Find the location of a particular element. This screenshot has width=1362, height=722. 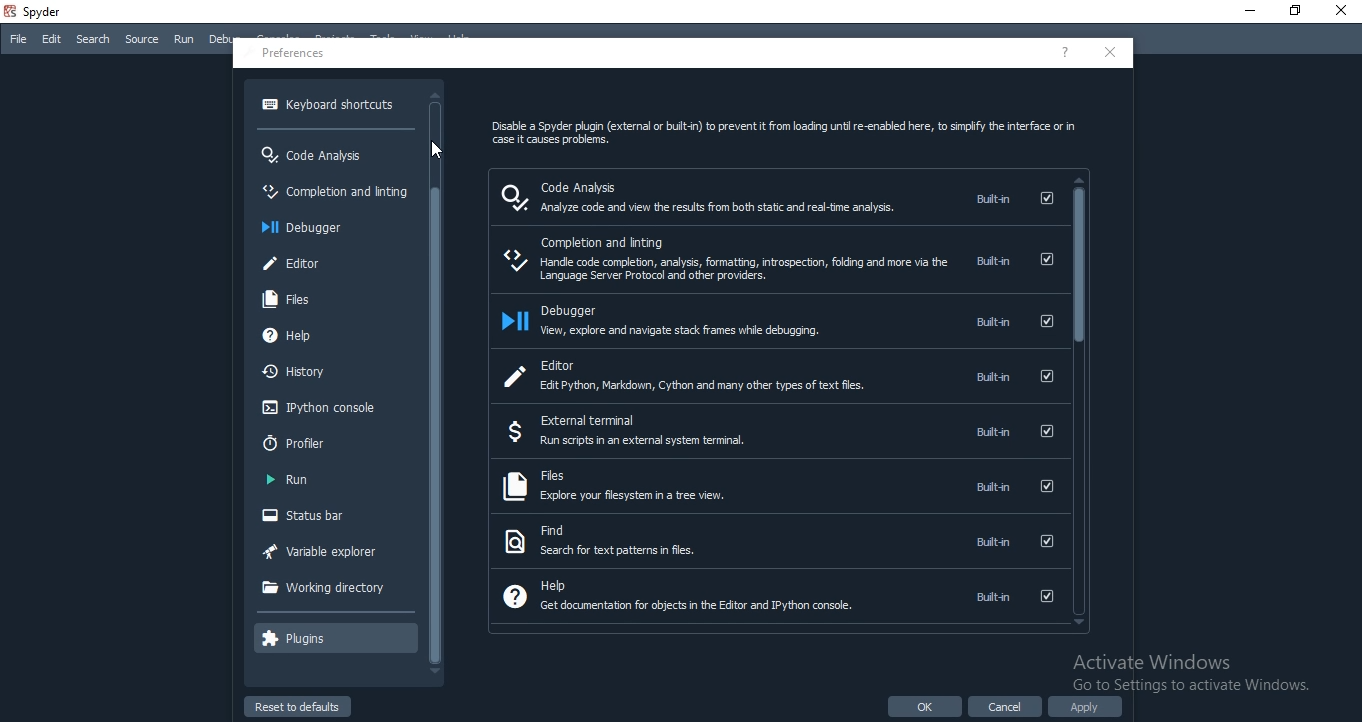

Help is located at coordinates (287, 334).